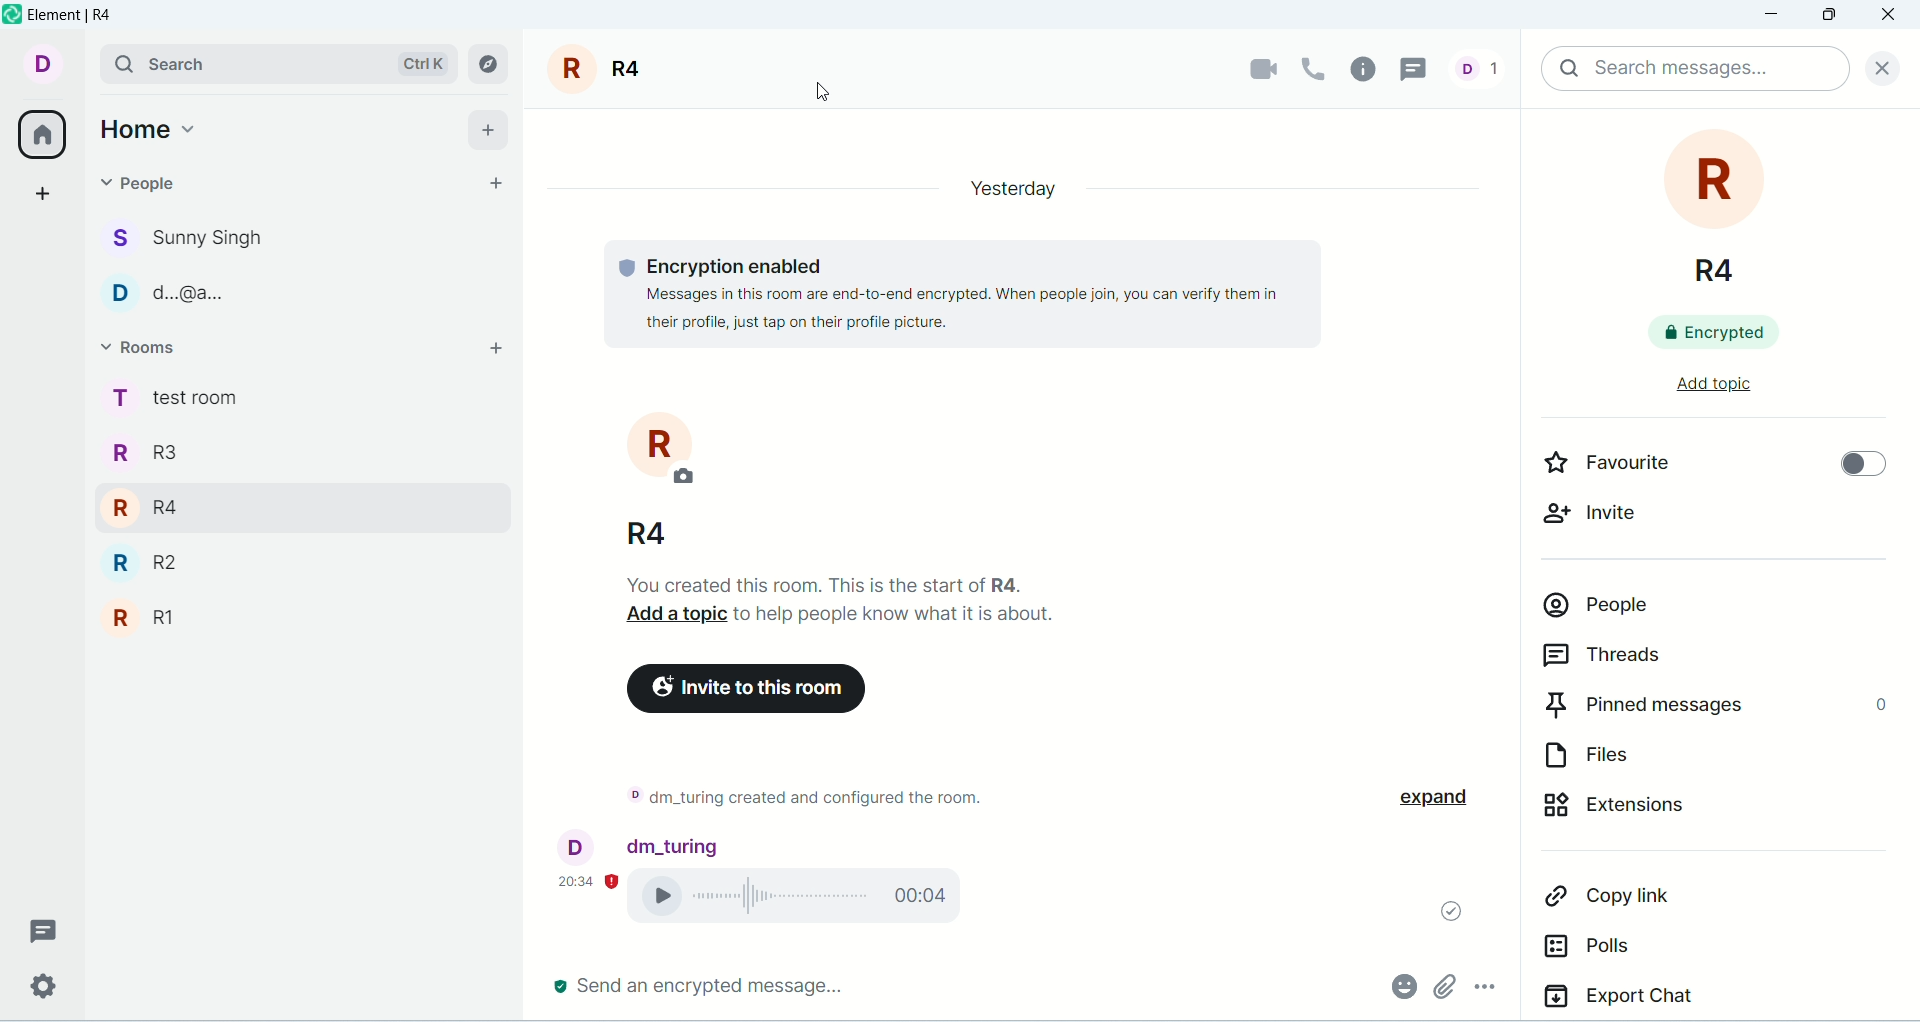 This screenshot has width=1920, height=1022. I want to click on settings, so click(41, 987).